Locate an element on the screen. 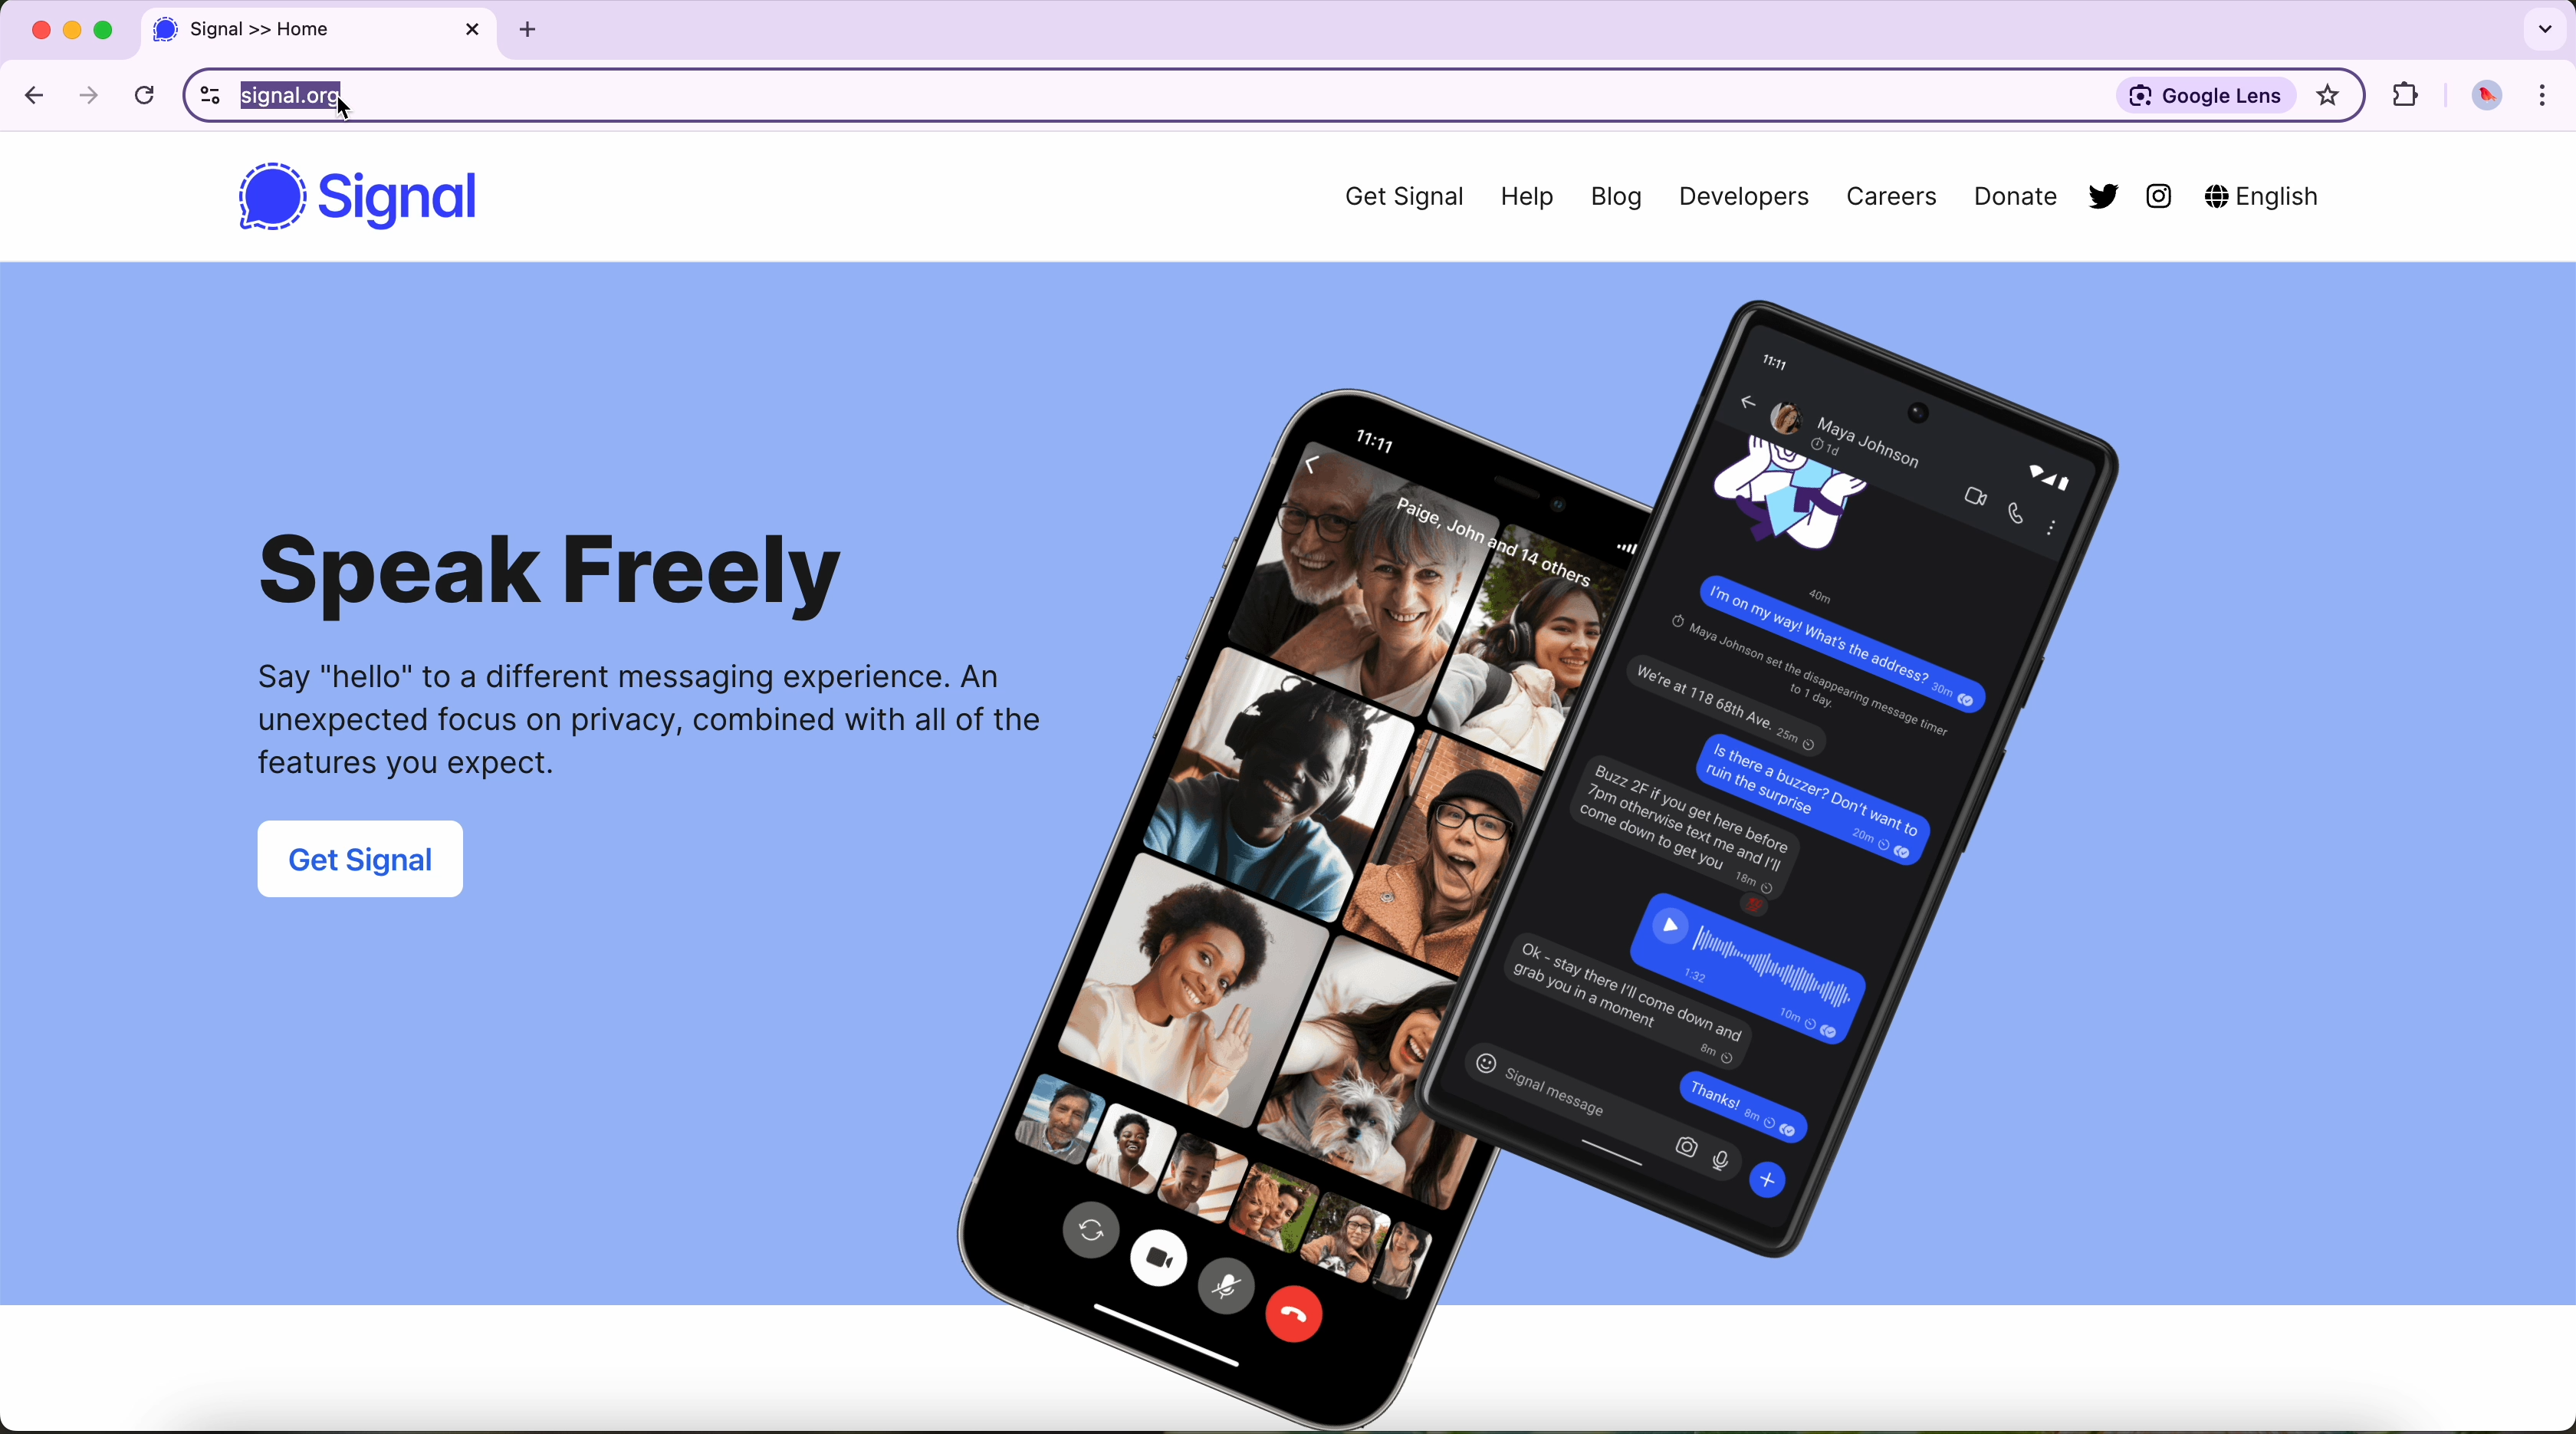 The width and height of the screenshot is (2576, 1434). highlight is located at coordinates (2329, 98).